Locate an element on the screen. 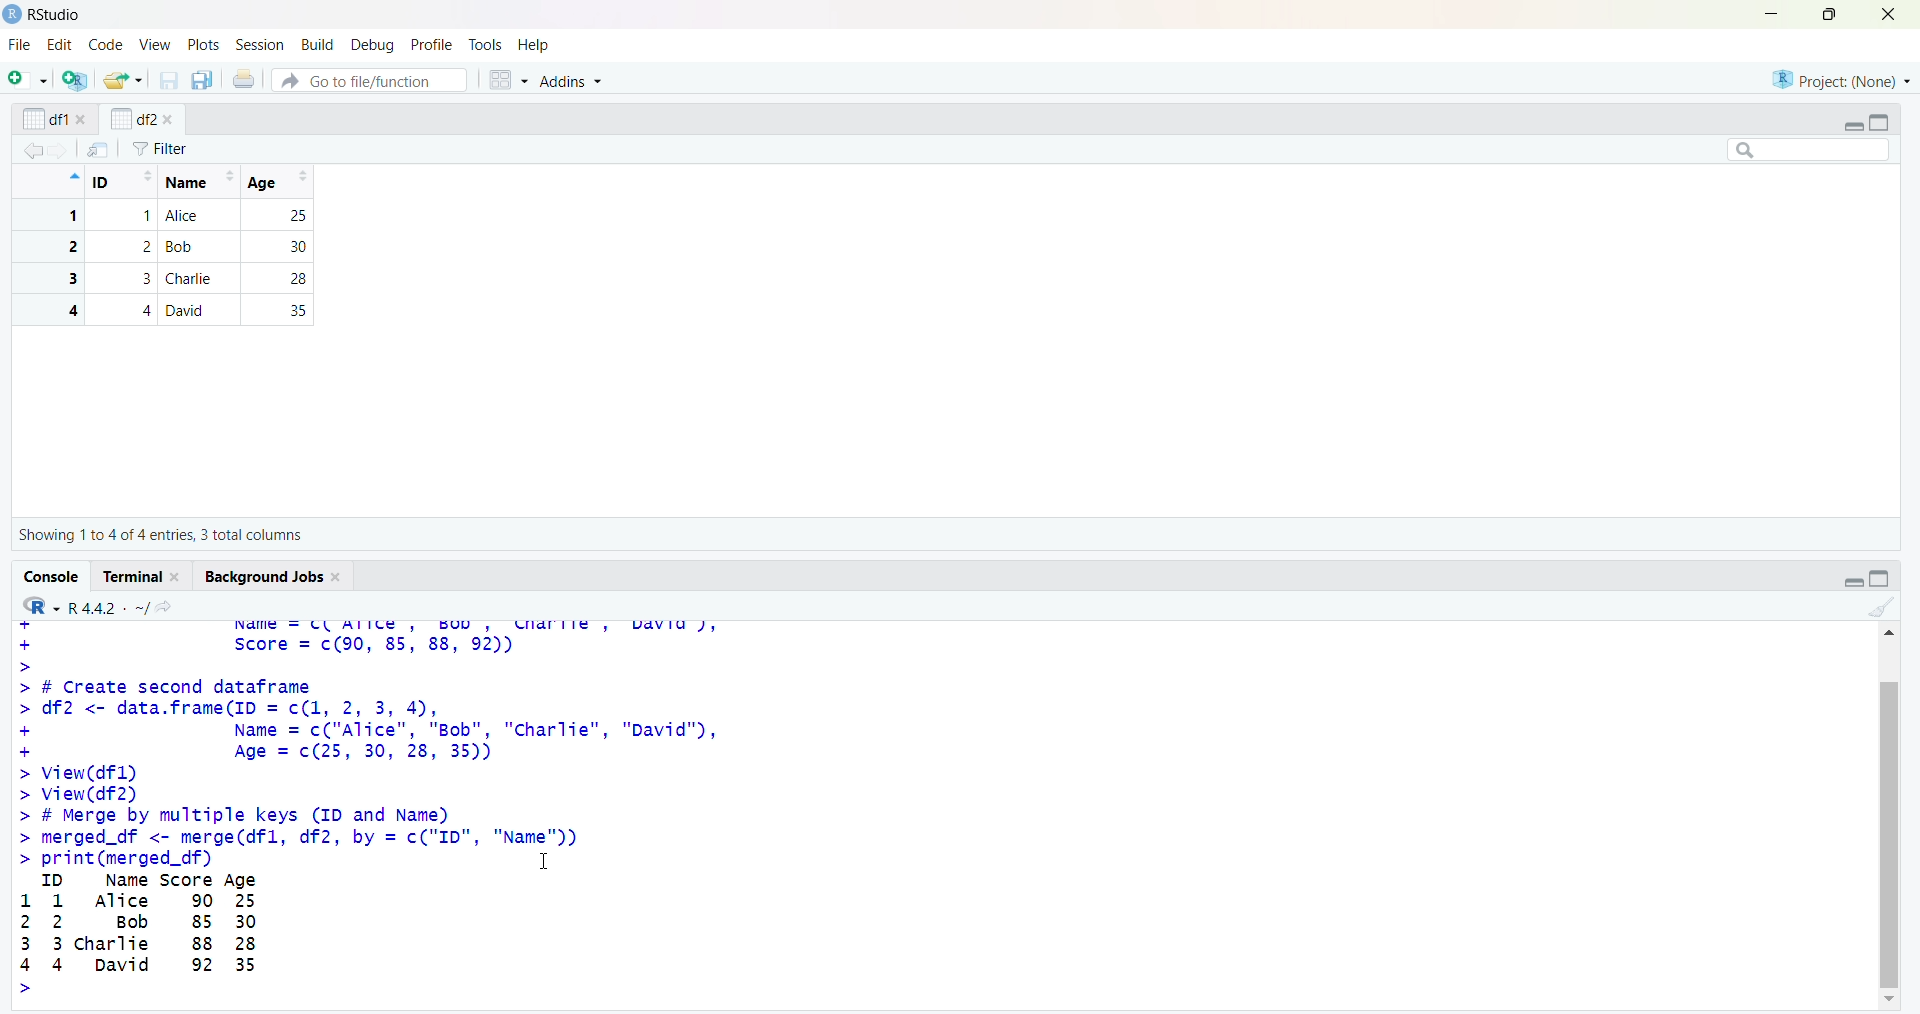 The image size is (1920, 1014). backward is located at coordinates (32, 150).